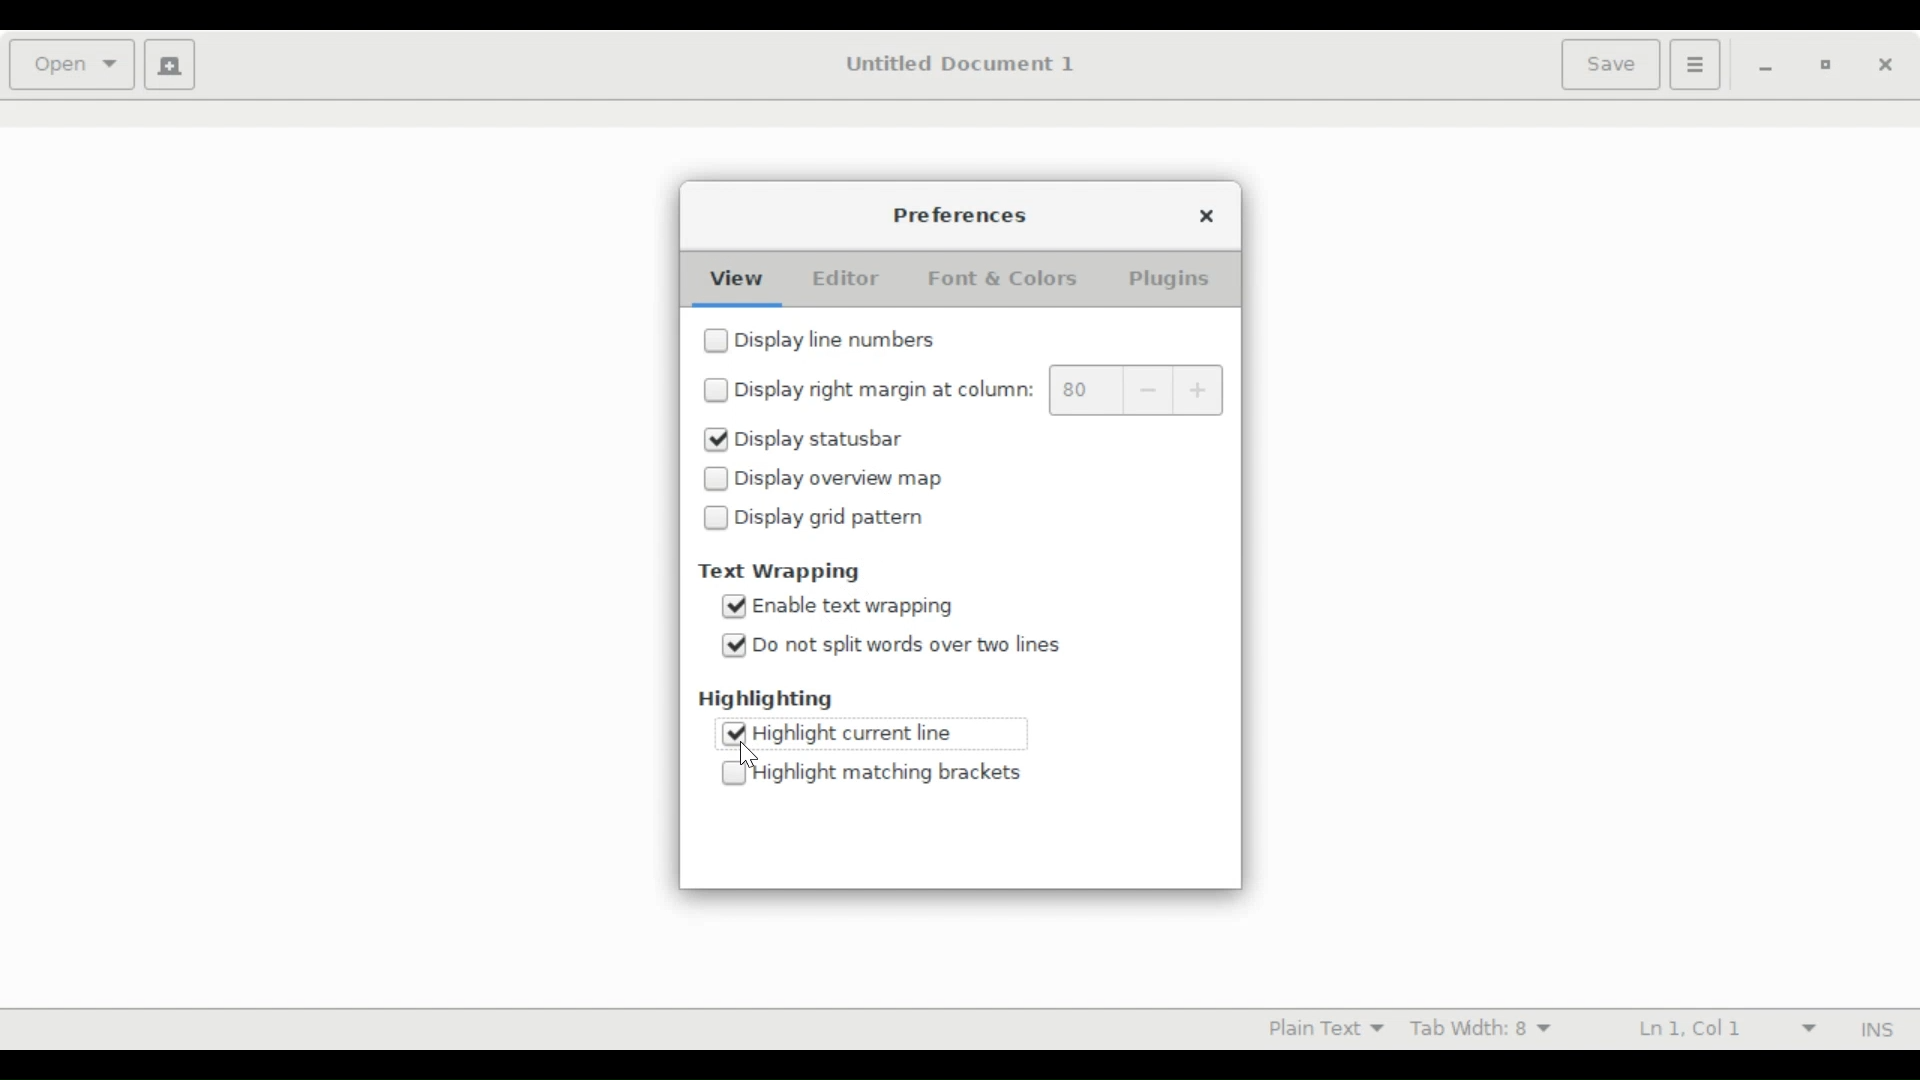 This screenshot has height=1080, width=1920. What do you see at coordinates (847, 481) in the screenshot?
I see `Display overview map` at bounding box center [847, 481].